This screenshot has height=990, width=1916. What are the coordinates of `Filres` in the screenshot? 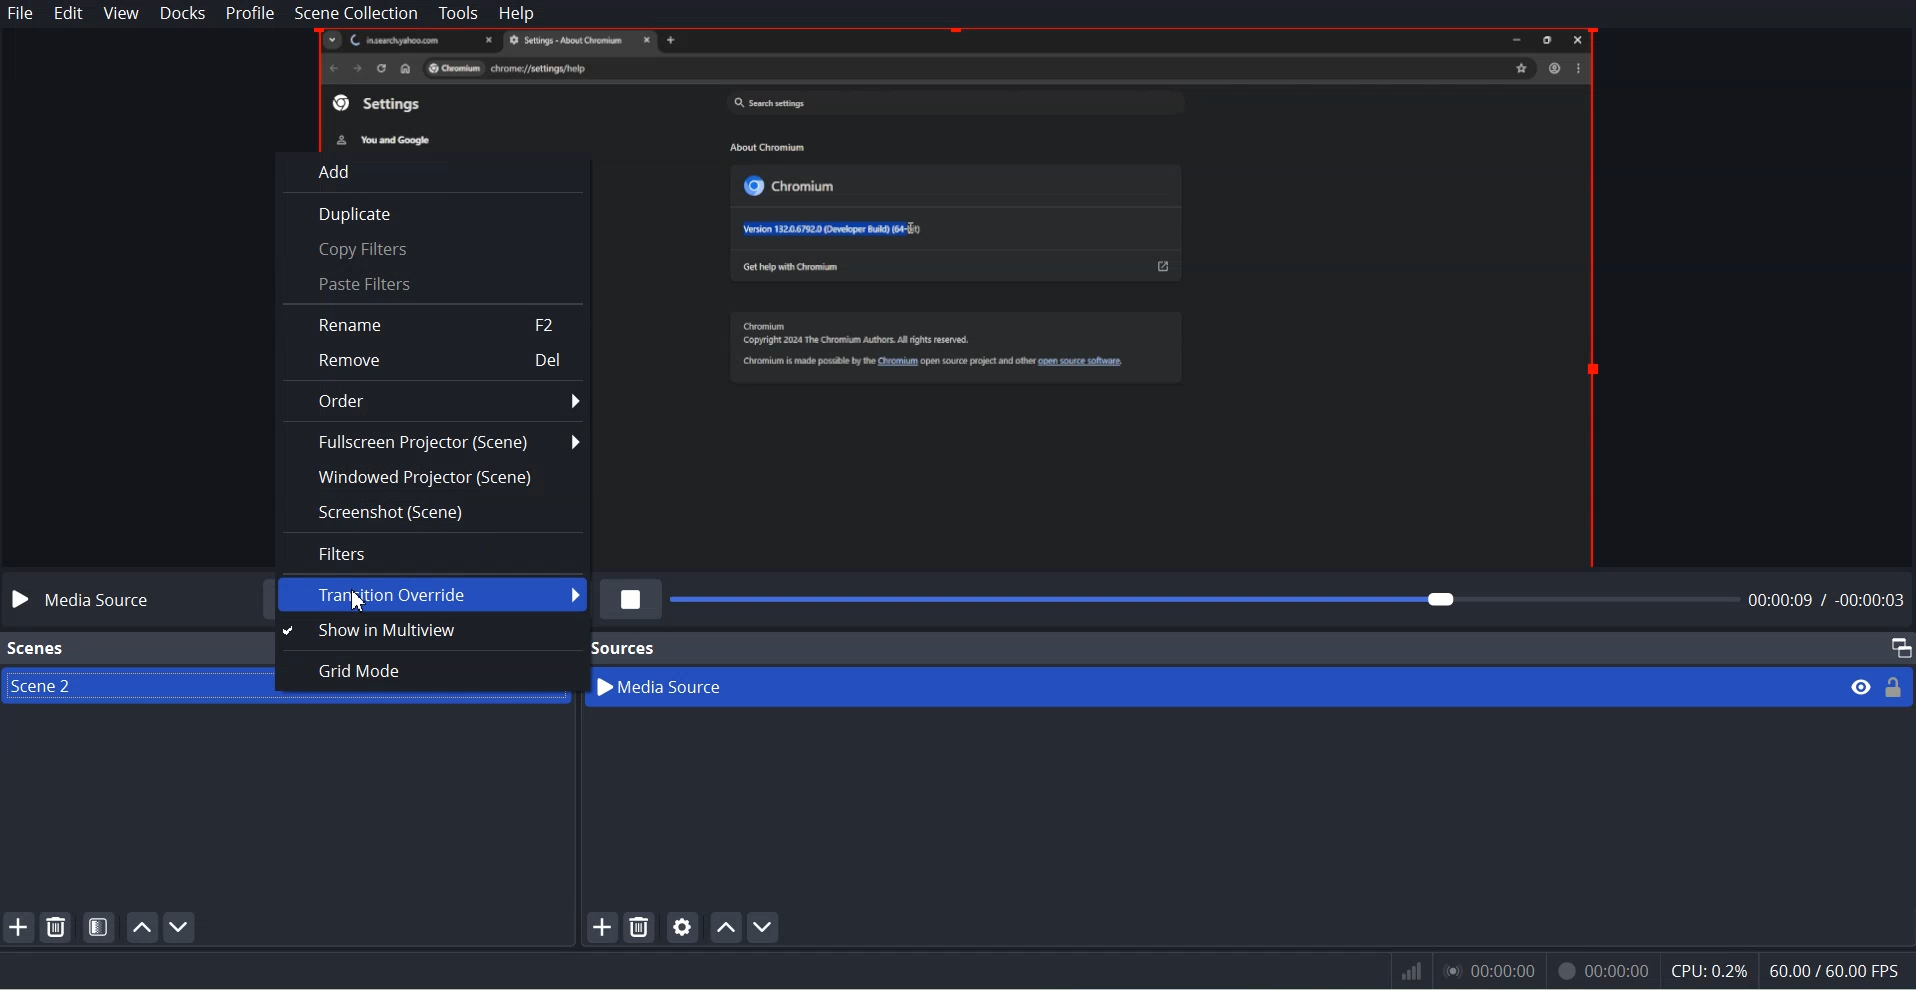 It's located at (432, 553).